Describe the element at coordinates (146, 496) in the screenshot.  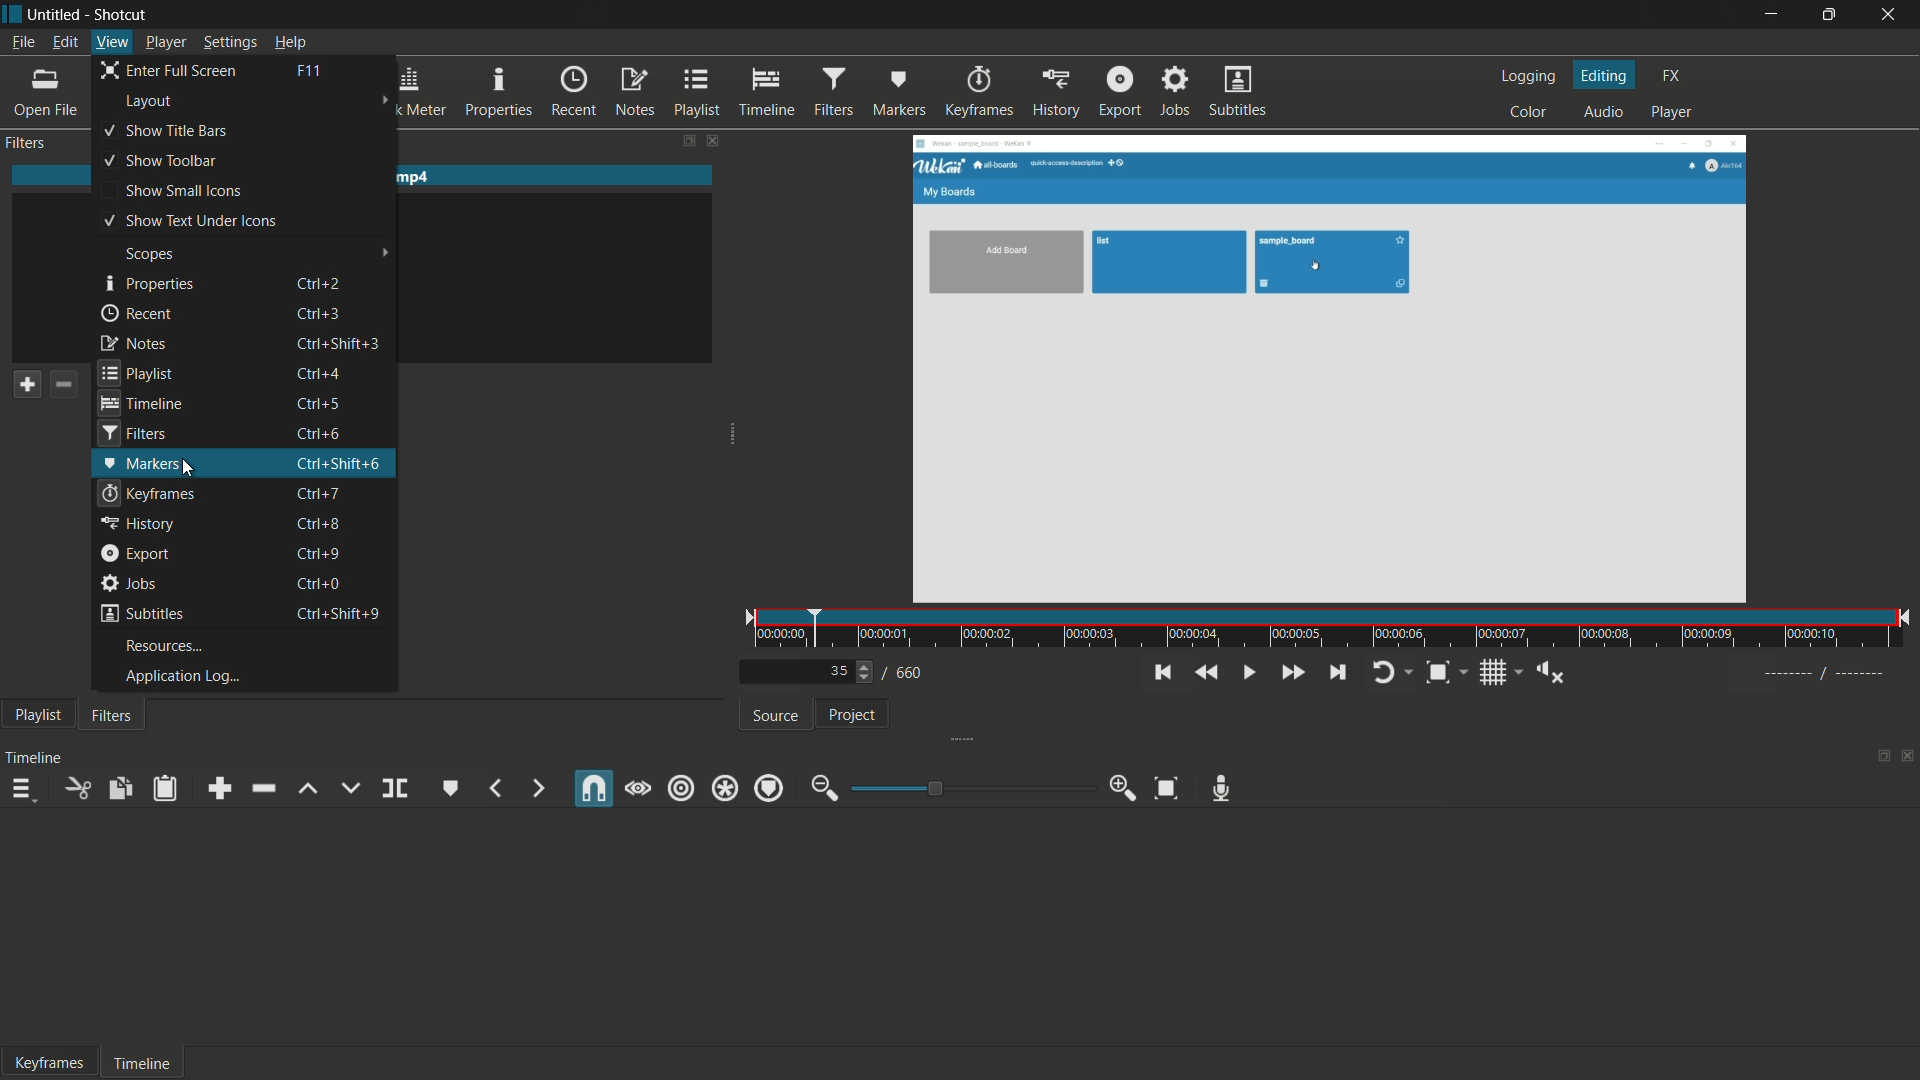
I see `keyframes` at that location.